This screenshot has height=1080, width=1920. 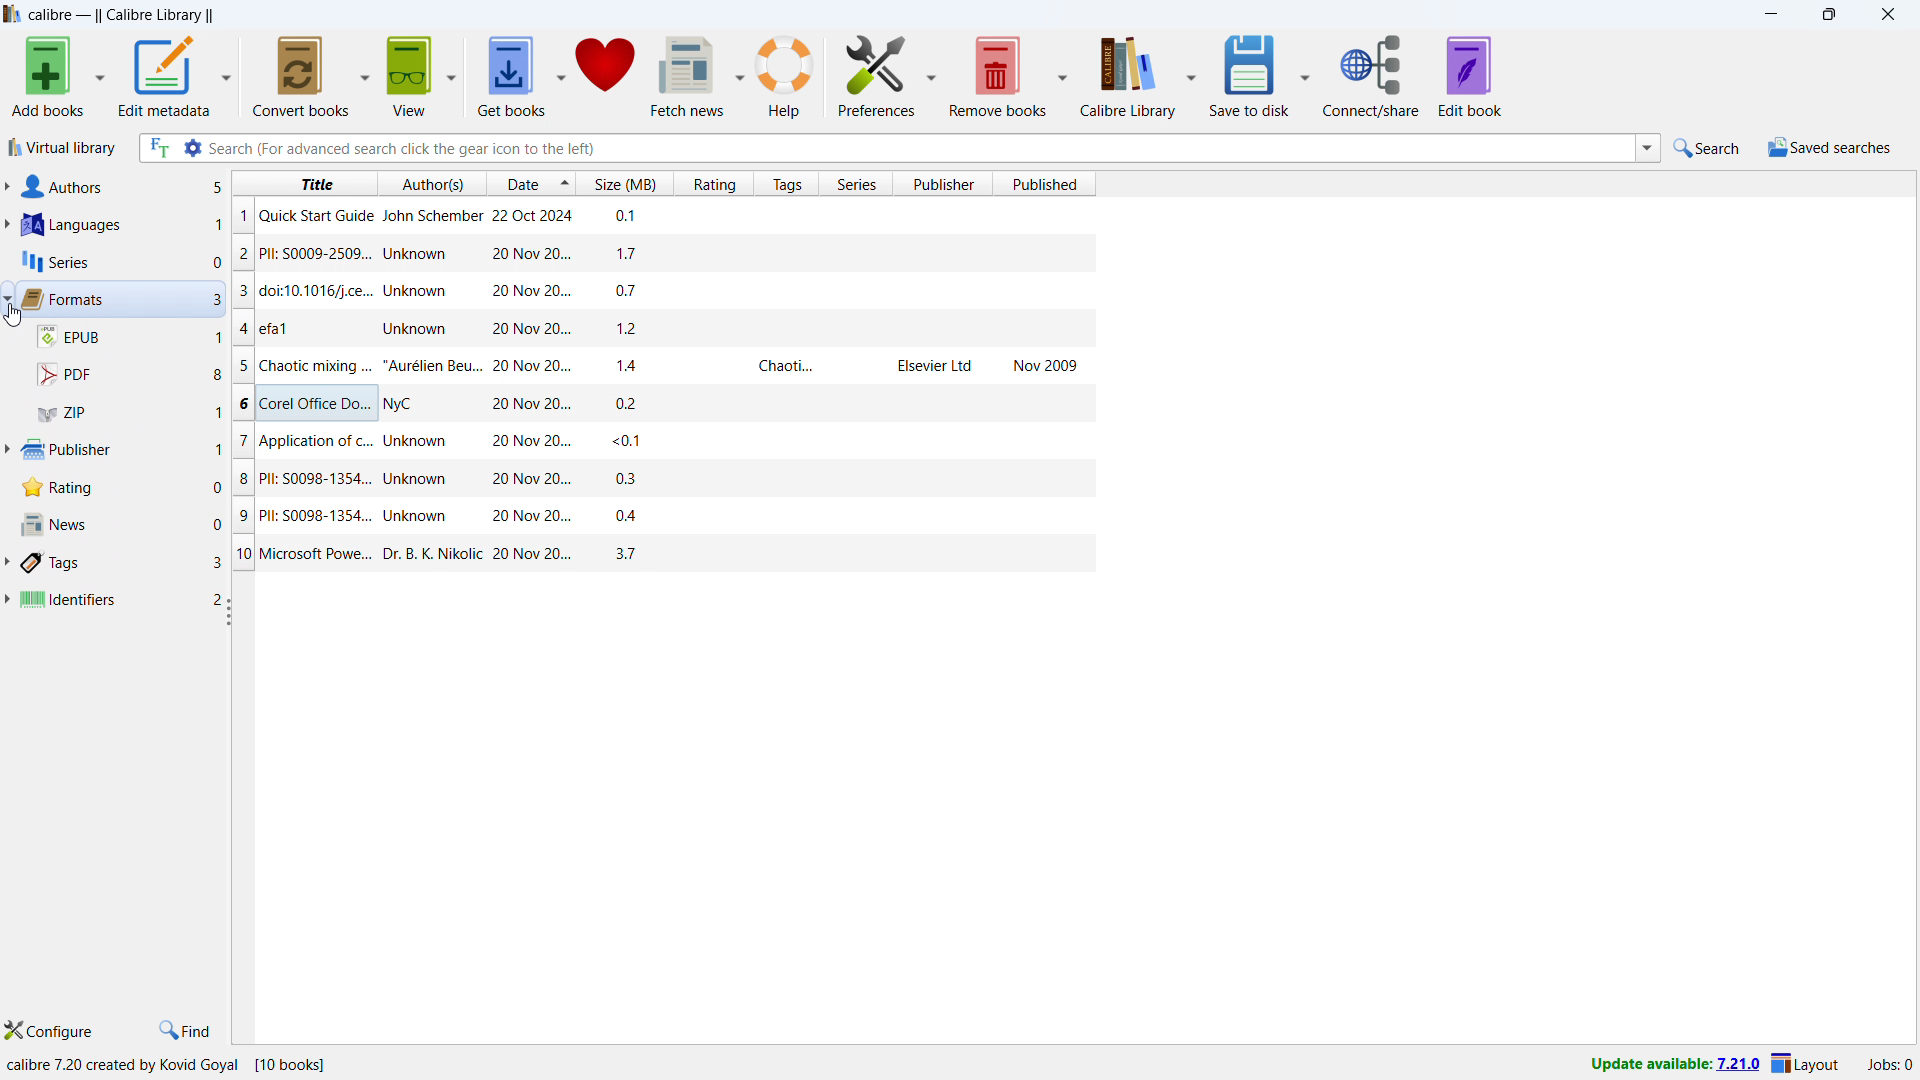 What do you see at coordinates (651, 289) in the screenshot?
I see `one book entry` at bounding box center [651, 289].